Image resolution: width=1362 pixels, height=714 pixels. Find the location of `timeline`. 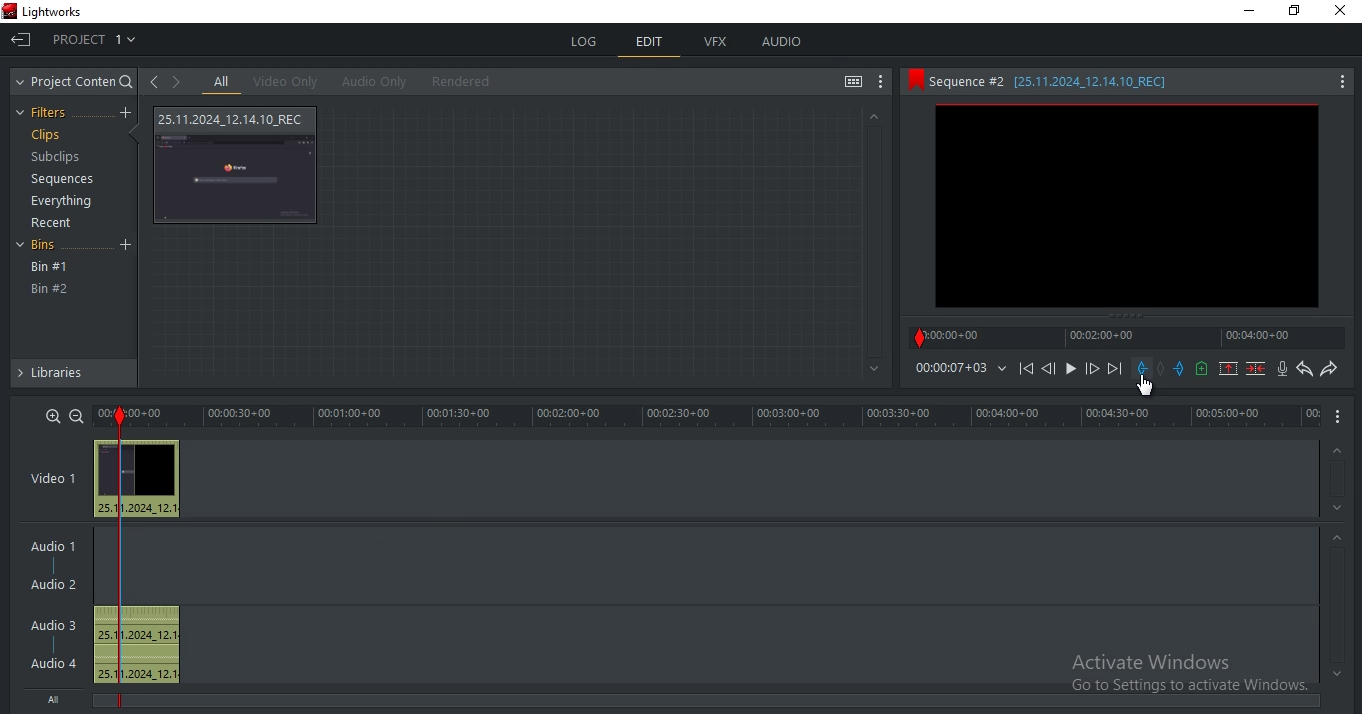

timeline is located at coordinates (1130, 337).